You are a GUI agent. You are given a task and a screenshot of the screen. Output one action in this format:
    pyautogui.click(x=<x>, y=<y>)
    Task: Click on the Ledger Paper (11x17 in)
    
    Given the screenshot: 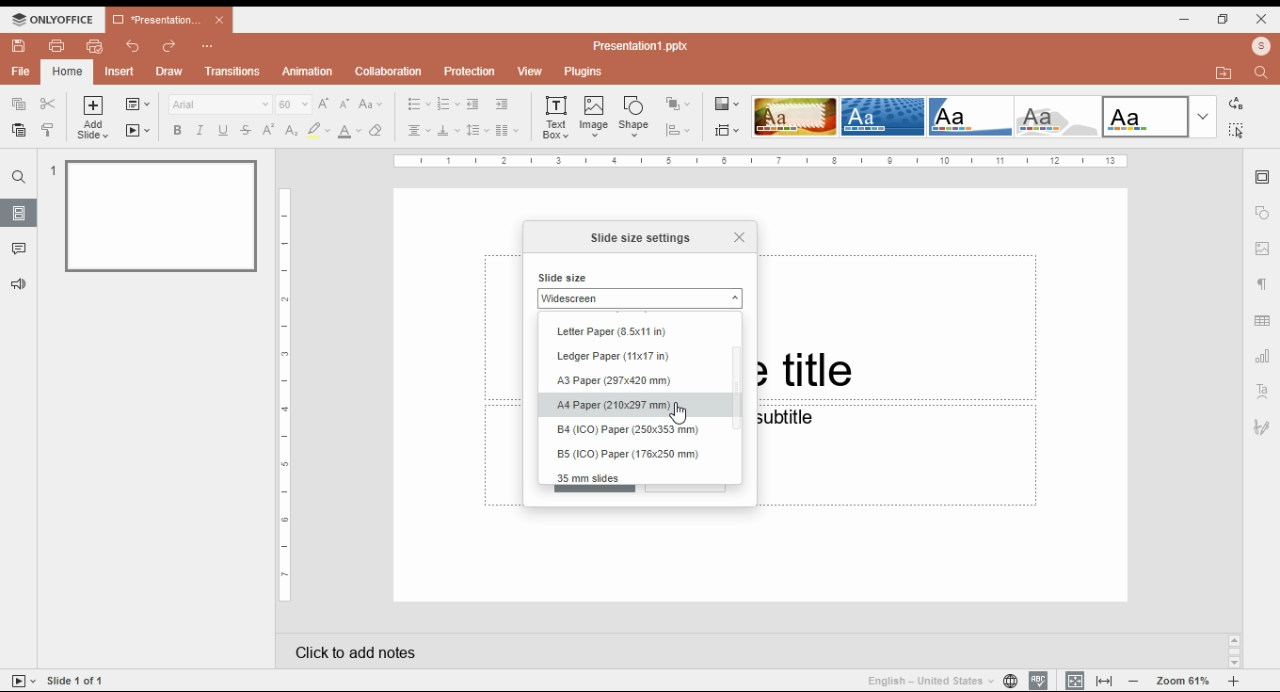 What is the action you would take?
    pyautogui.click(x=616, y=357)
    